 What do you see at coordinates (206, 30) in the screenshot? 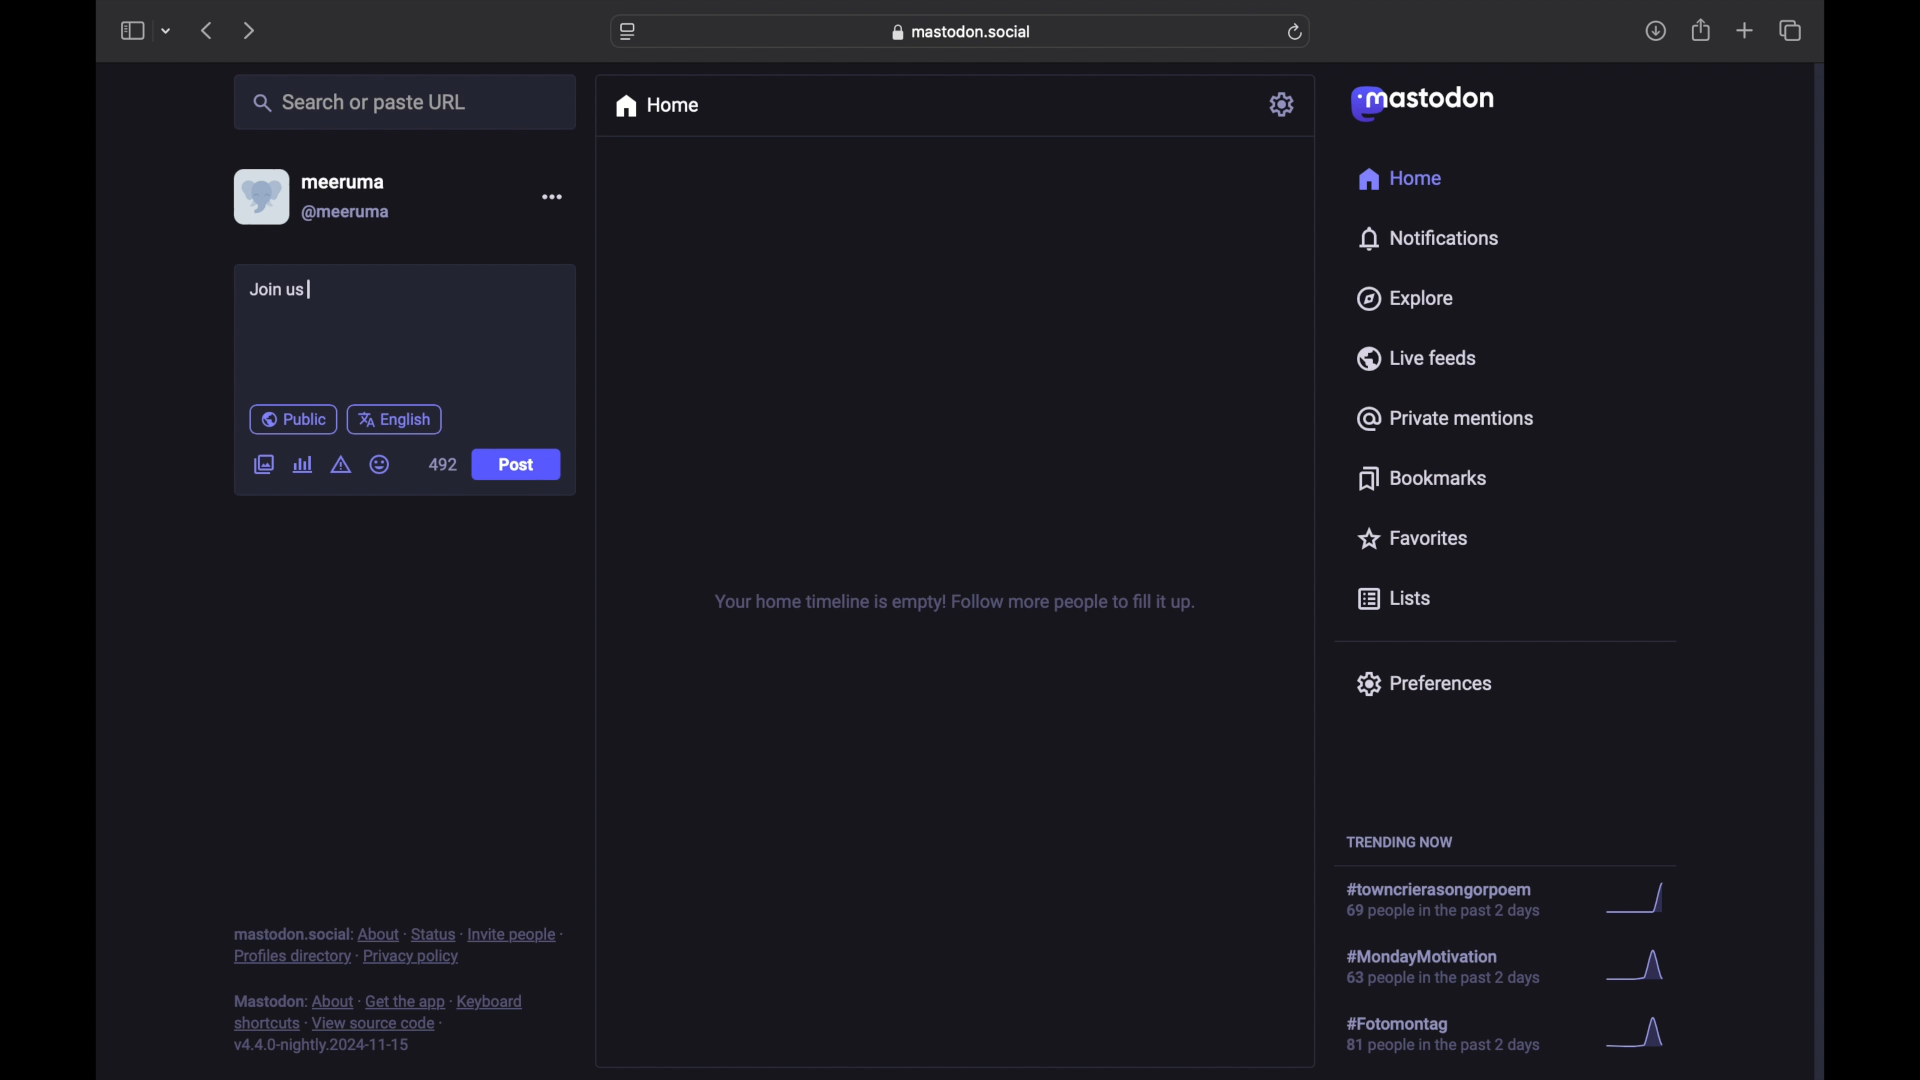
I see `previous` at bounding box center [206, 30].